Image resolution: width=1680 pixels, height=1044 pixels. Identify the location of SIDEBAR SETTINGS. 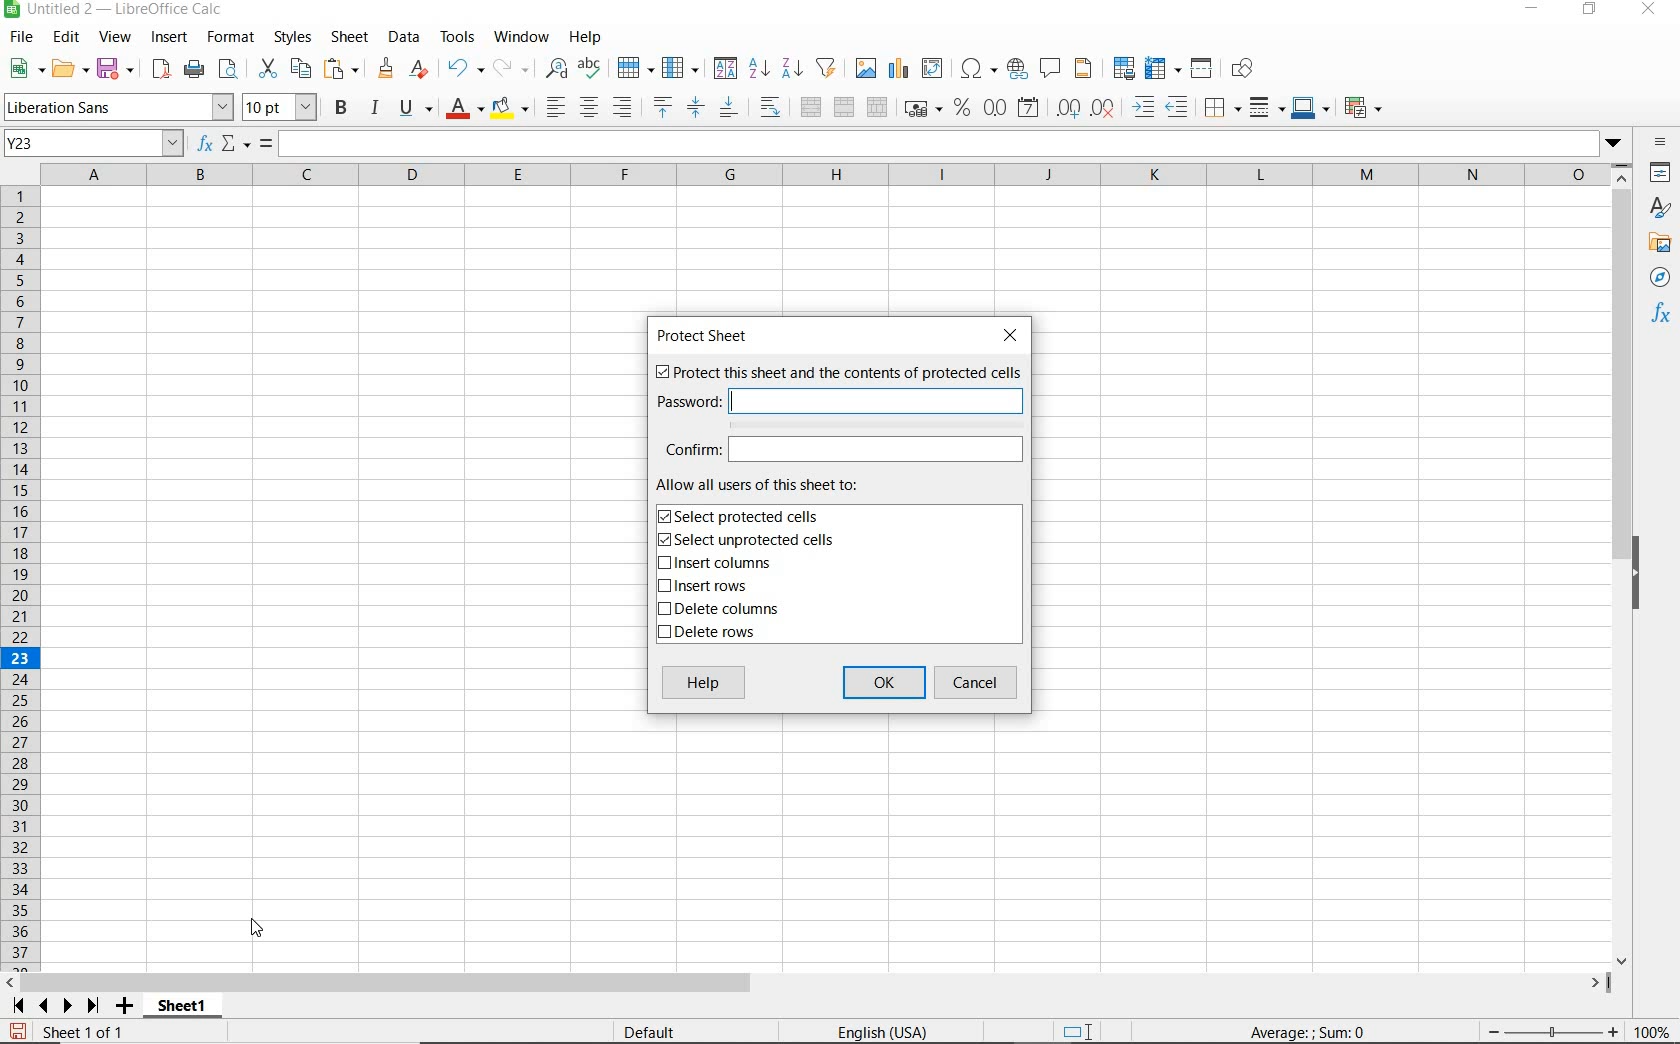
(1660, 142).